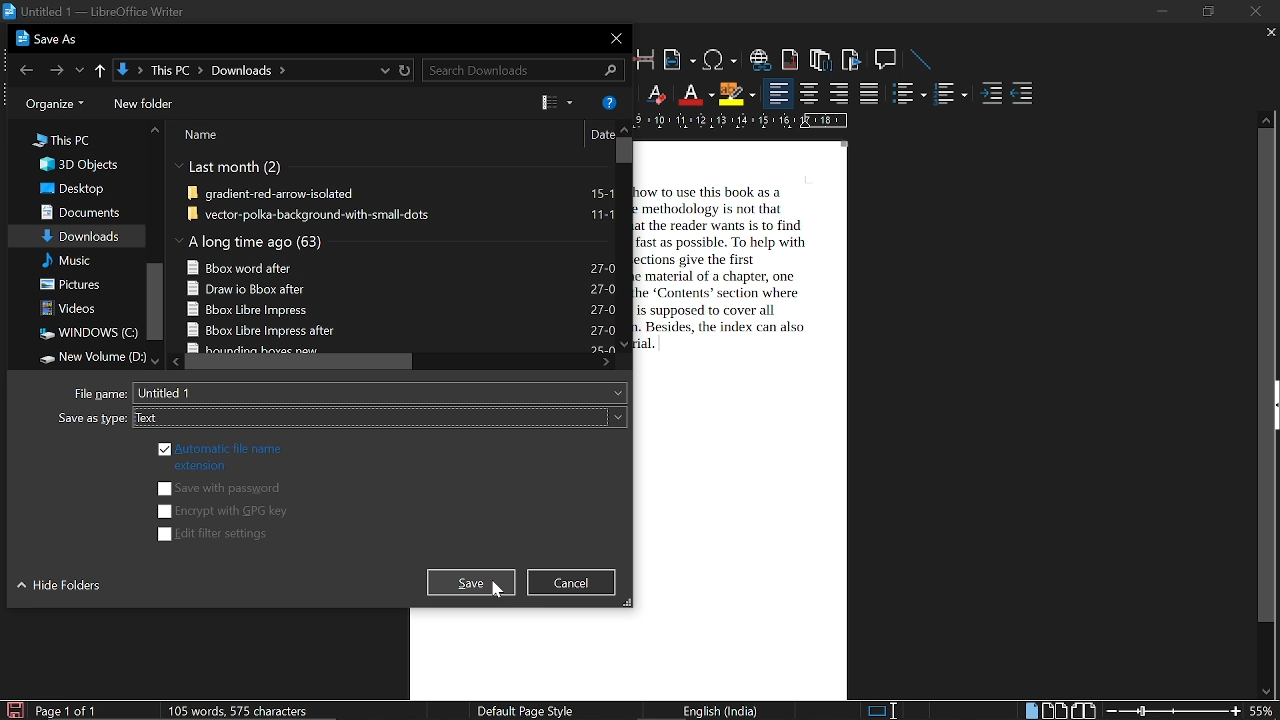 Image resolution: width=1280 pixels, height=720 pixels. Describe the element at coordinates (497, 590) in the screenshot. I see `cursor` at that location.